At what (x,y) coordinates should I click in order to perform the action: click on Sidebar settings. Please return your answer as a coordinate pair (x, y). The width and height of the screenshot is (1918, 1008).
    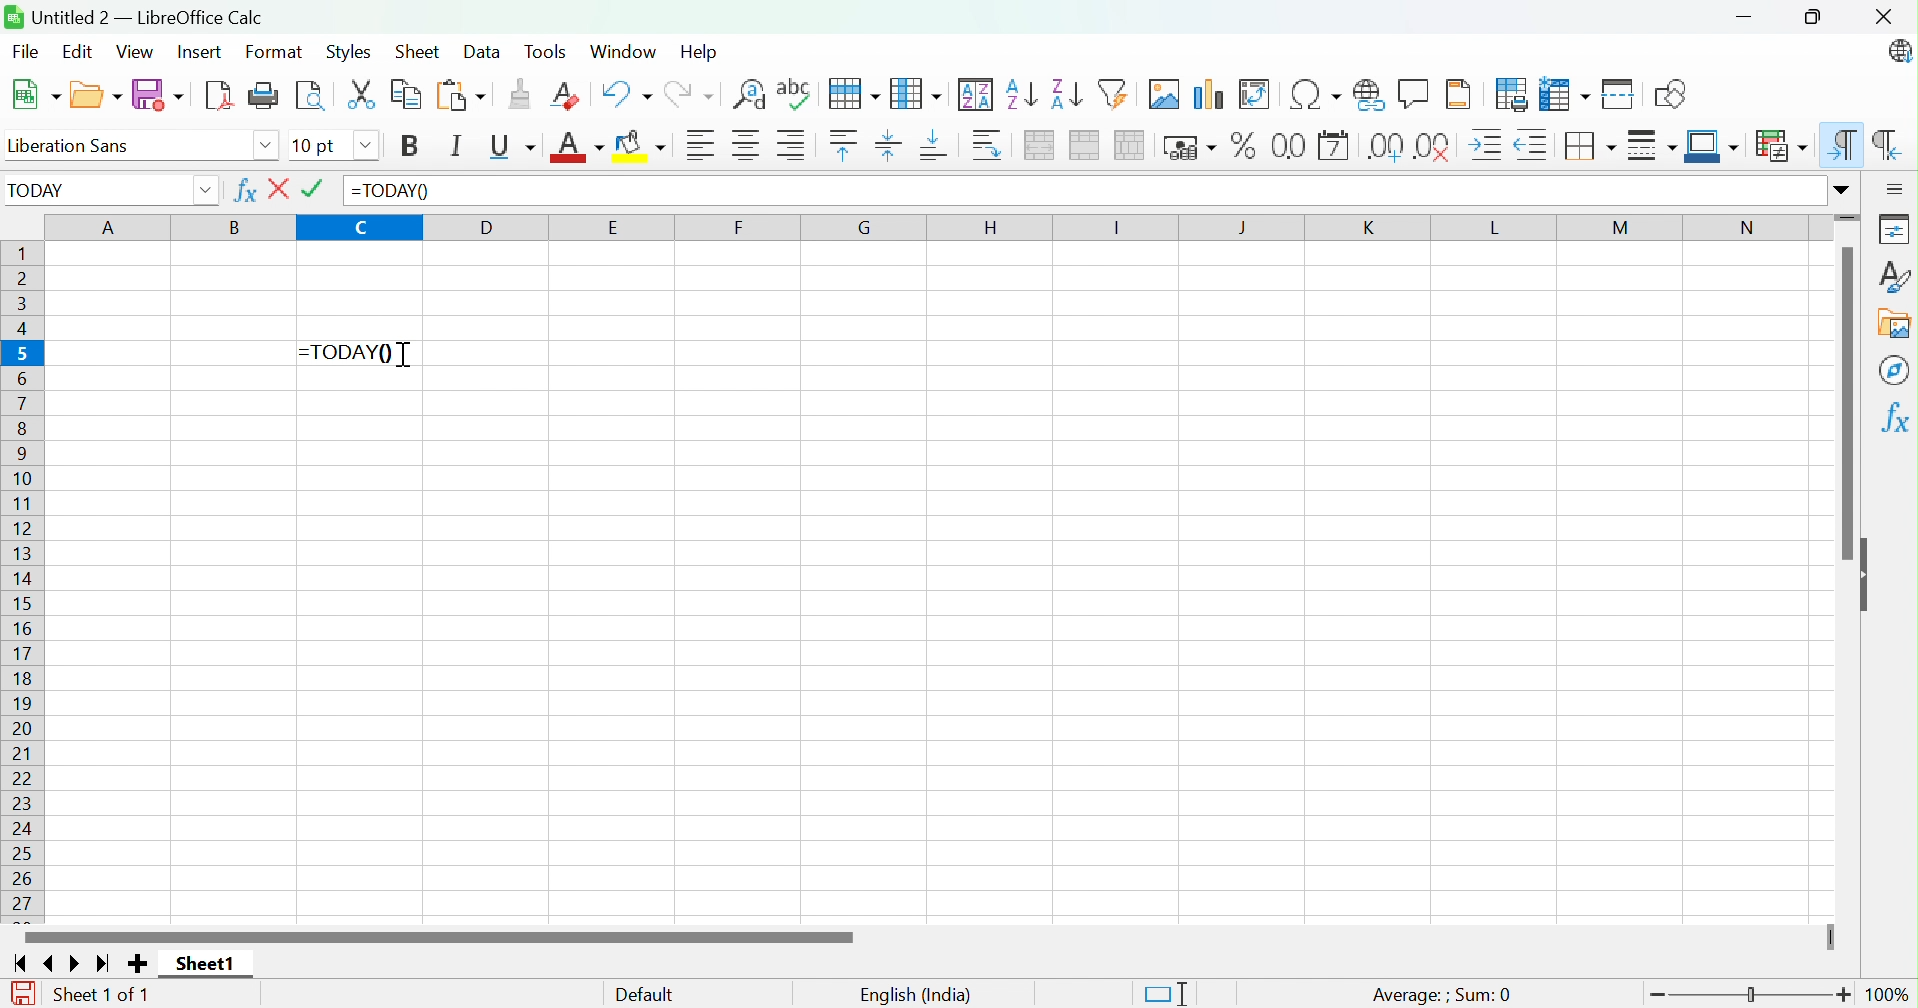
    Looking at the image, I should click on (1896, 190).